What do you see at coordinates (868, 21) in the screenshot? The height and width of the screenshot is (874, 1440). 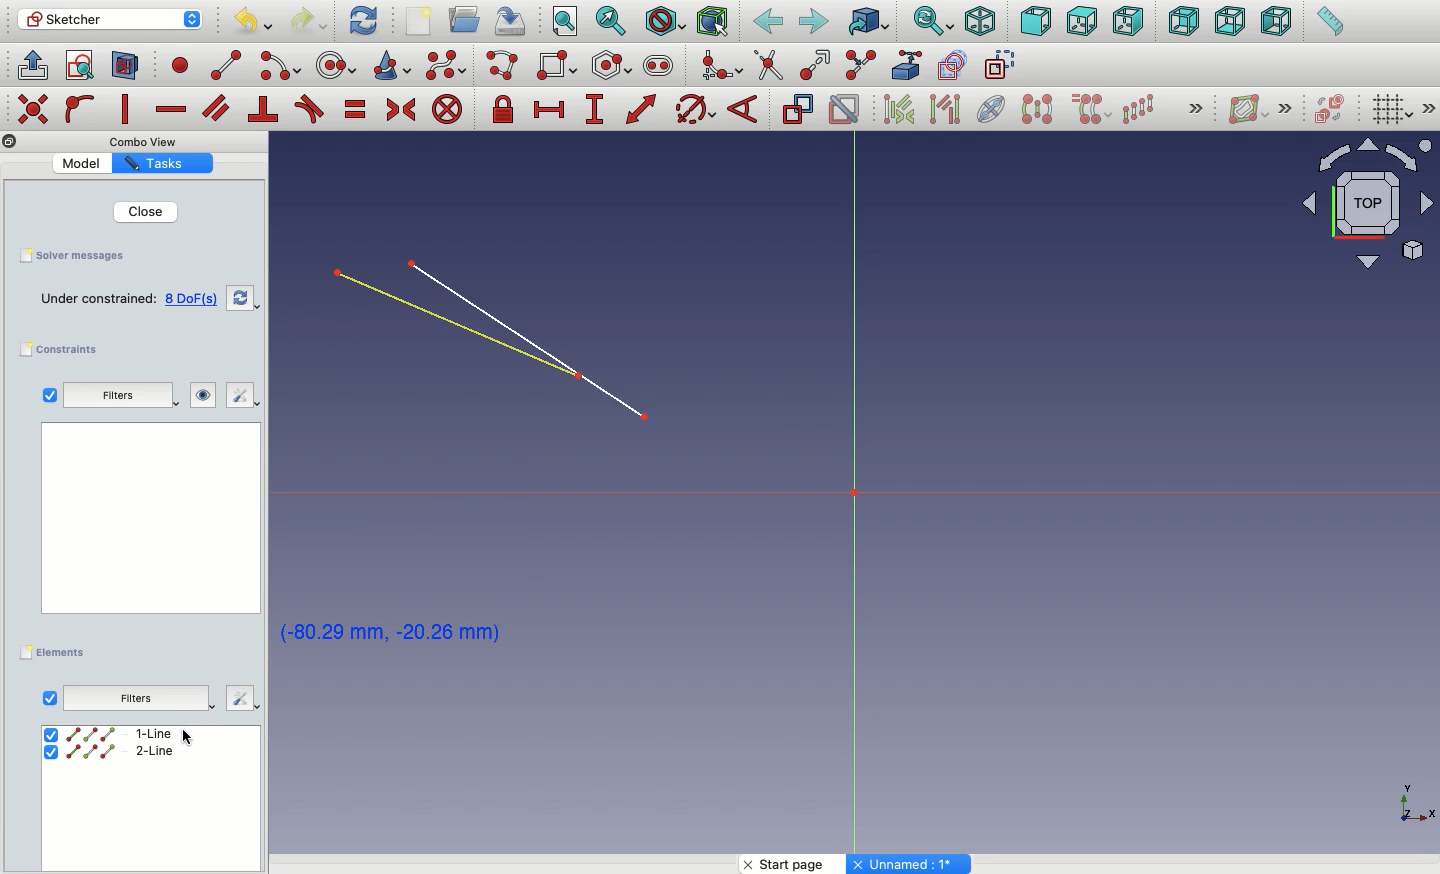 I see `Go to linked object` at bounding box center [868, 21].